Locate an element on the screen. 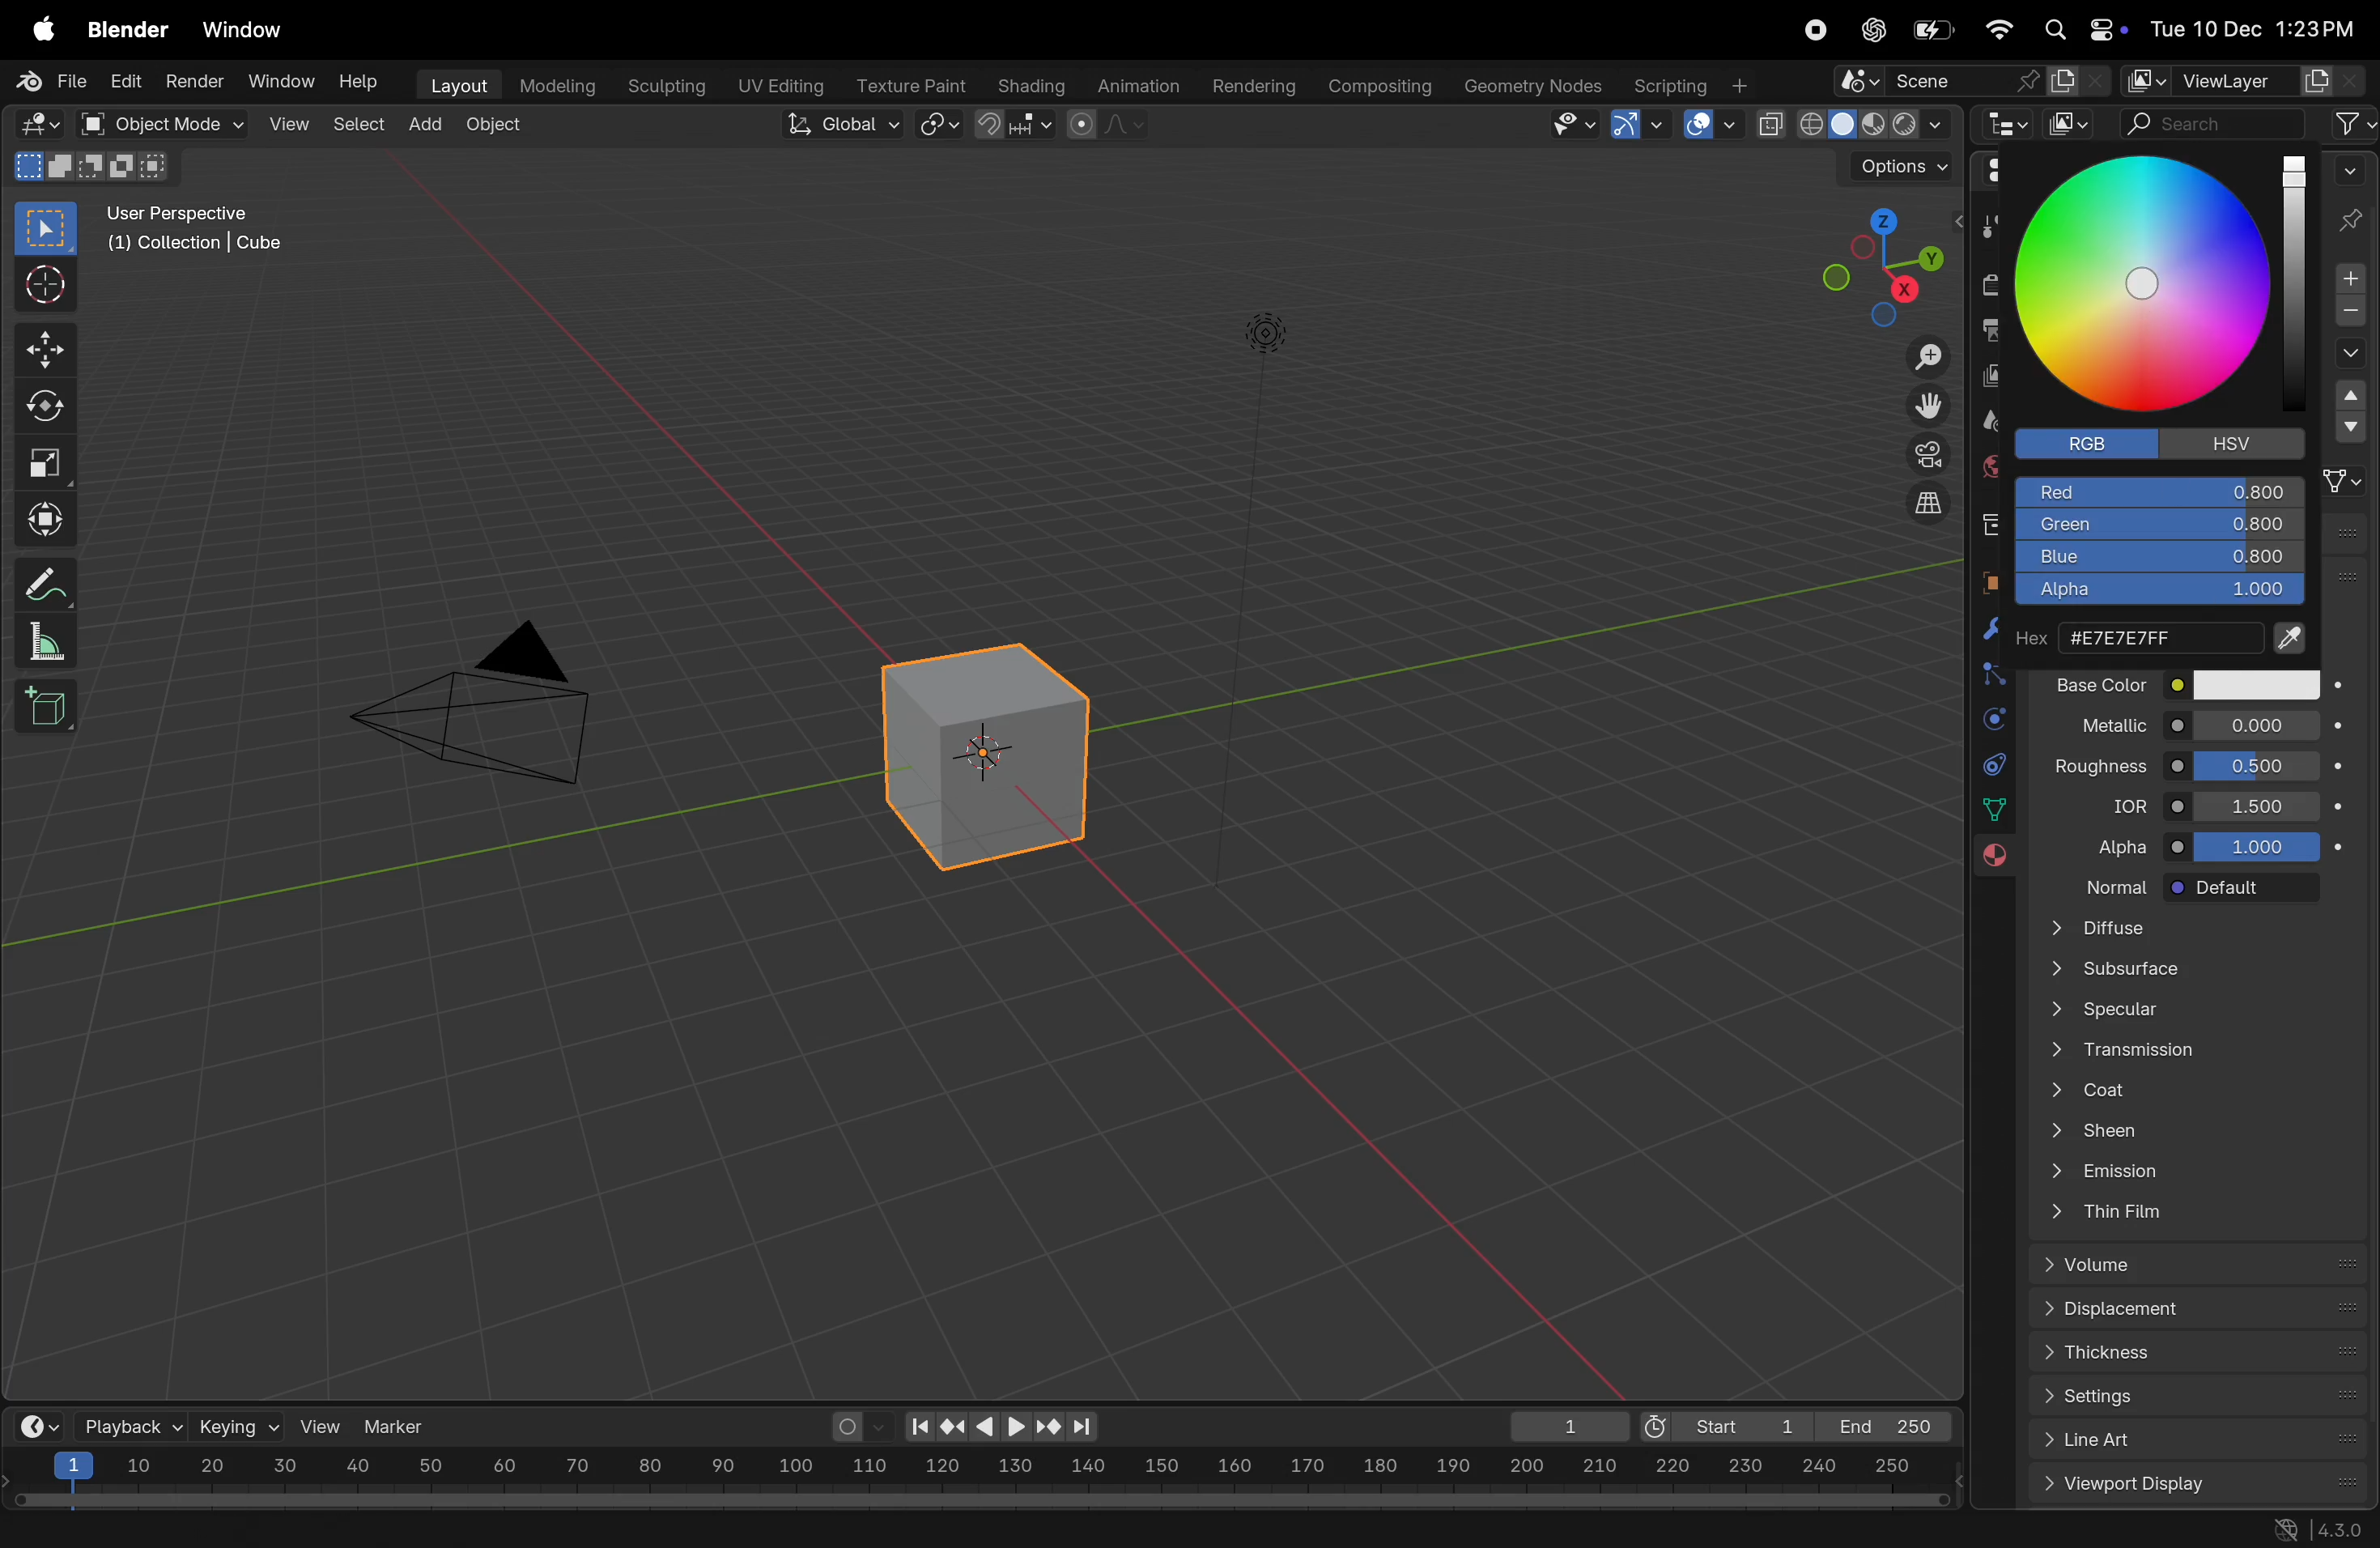 This screenshot has width=2380, height=1548. apple widgets is located at coordinates (2080, 30).